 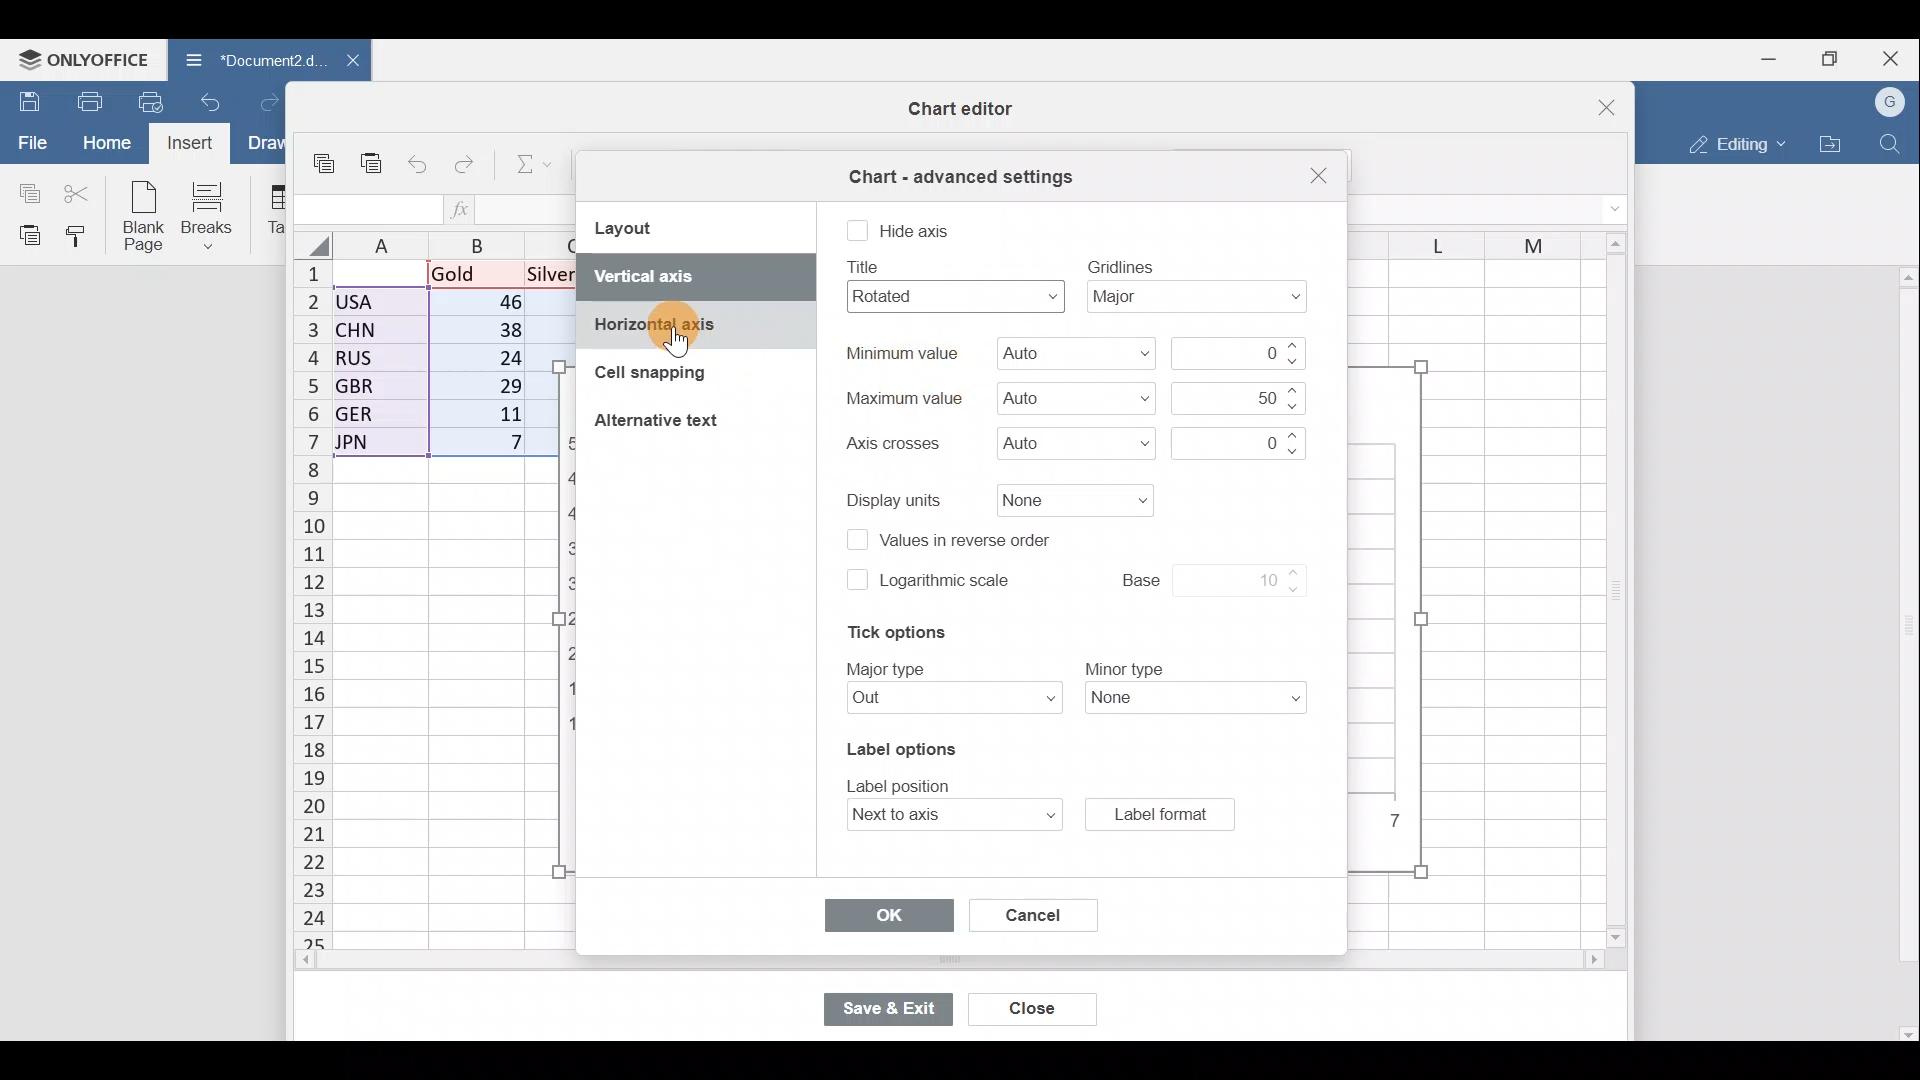 I want to click on Editing mode, so click(x=1734, y=146).